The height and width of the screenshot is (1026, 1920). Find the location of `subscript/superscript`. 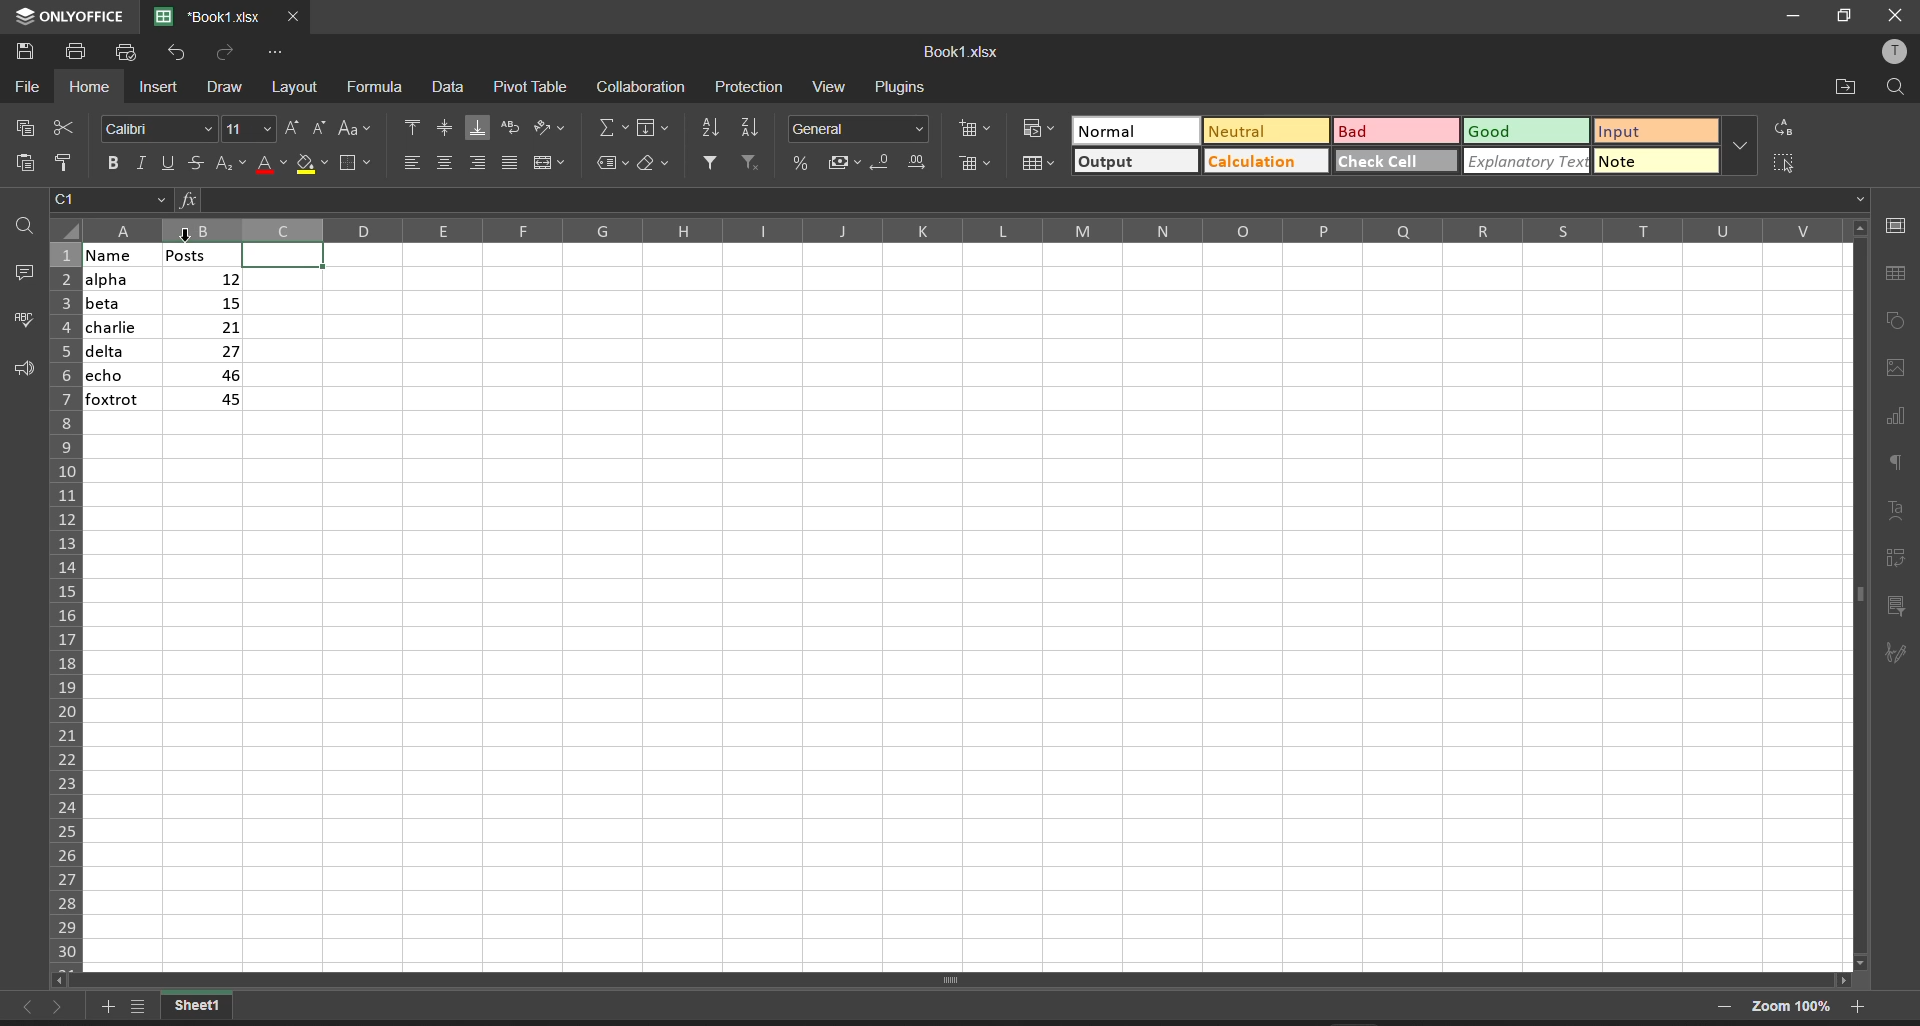

subscript/superscript is located at coordinates (231, 164).